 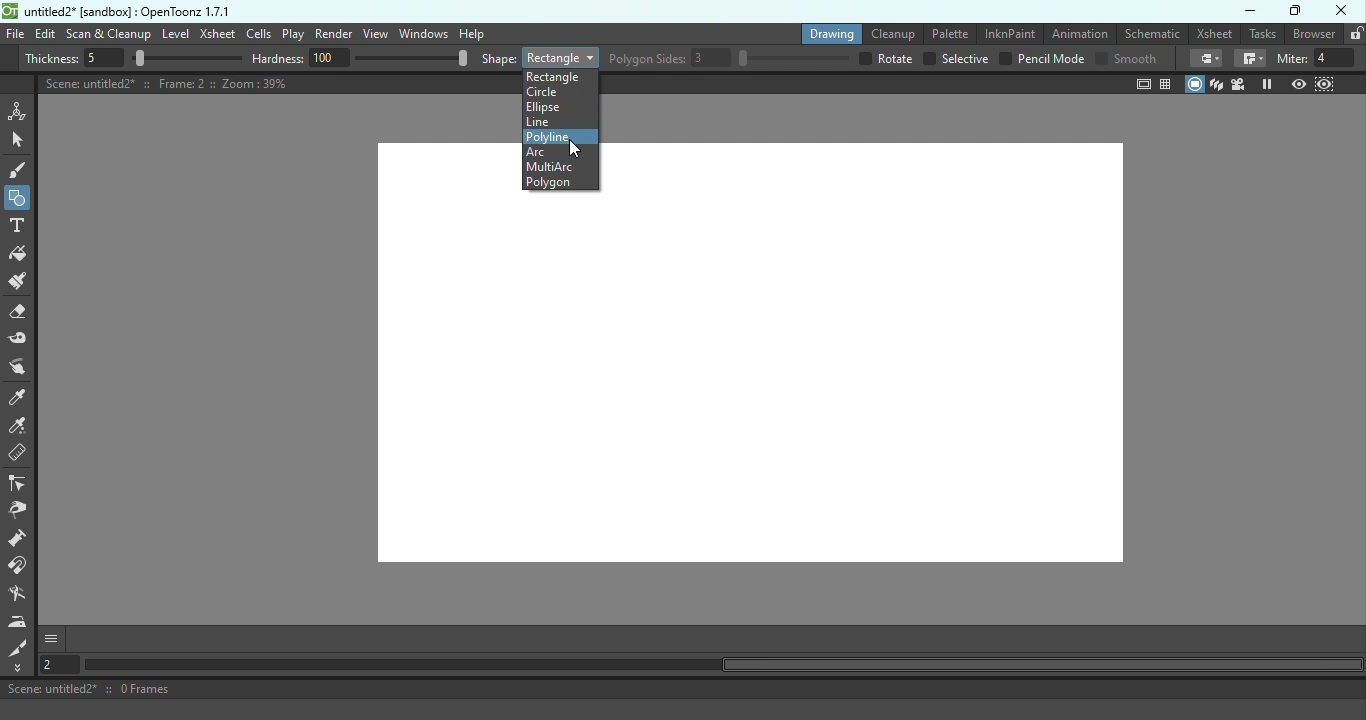 I want to click on Thickness, so click(x=133, y=58).